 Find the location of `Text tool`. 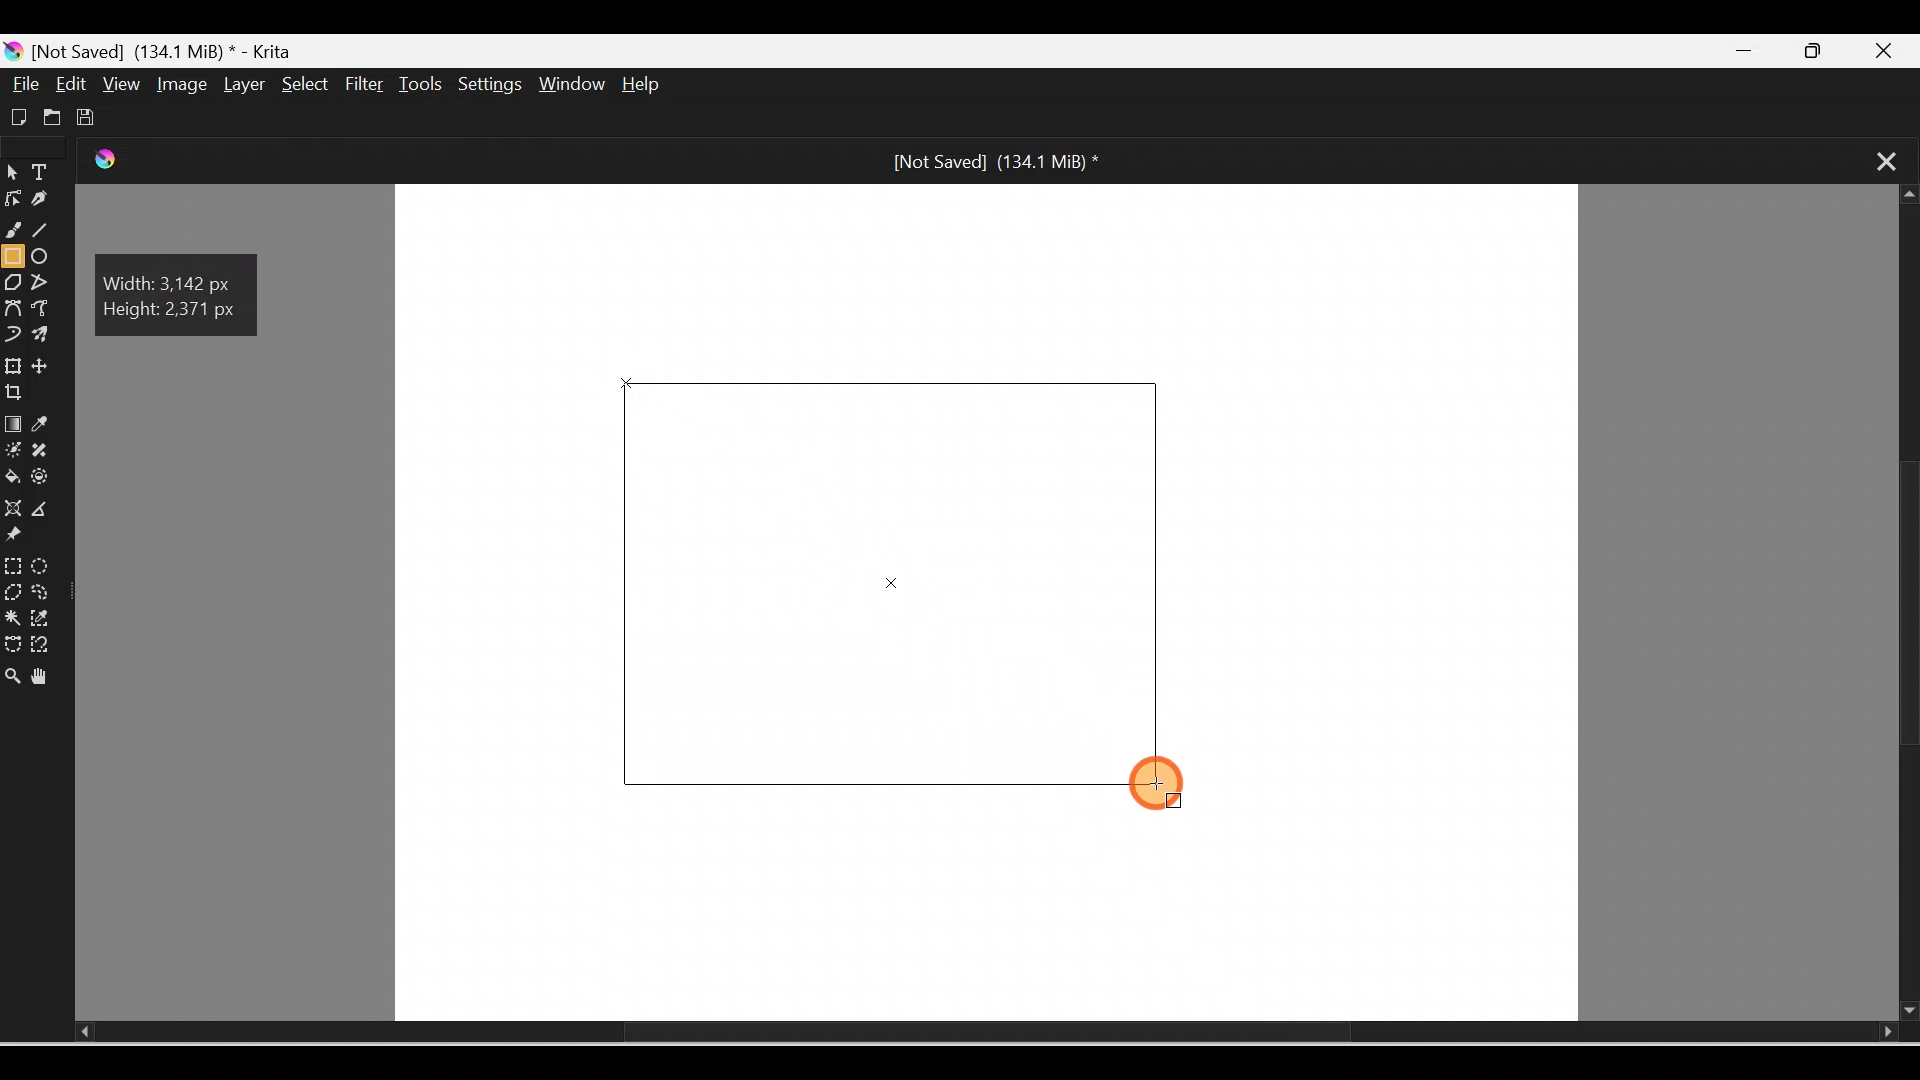

Text tool is located at coordinates (44, 174).